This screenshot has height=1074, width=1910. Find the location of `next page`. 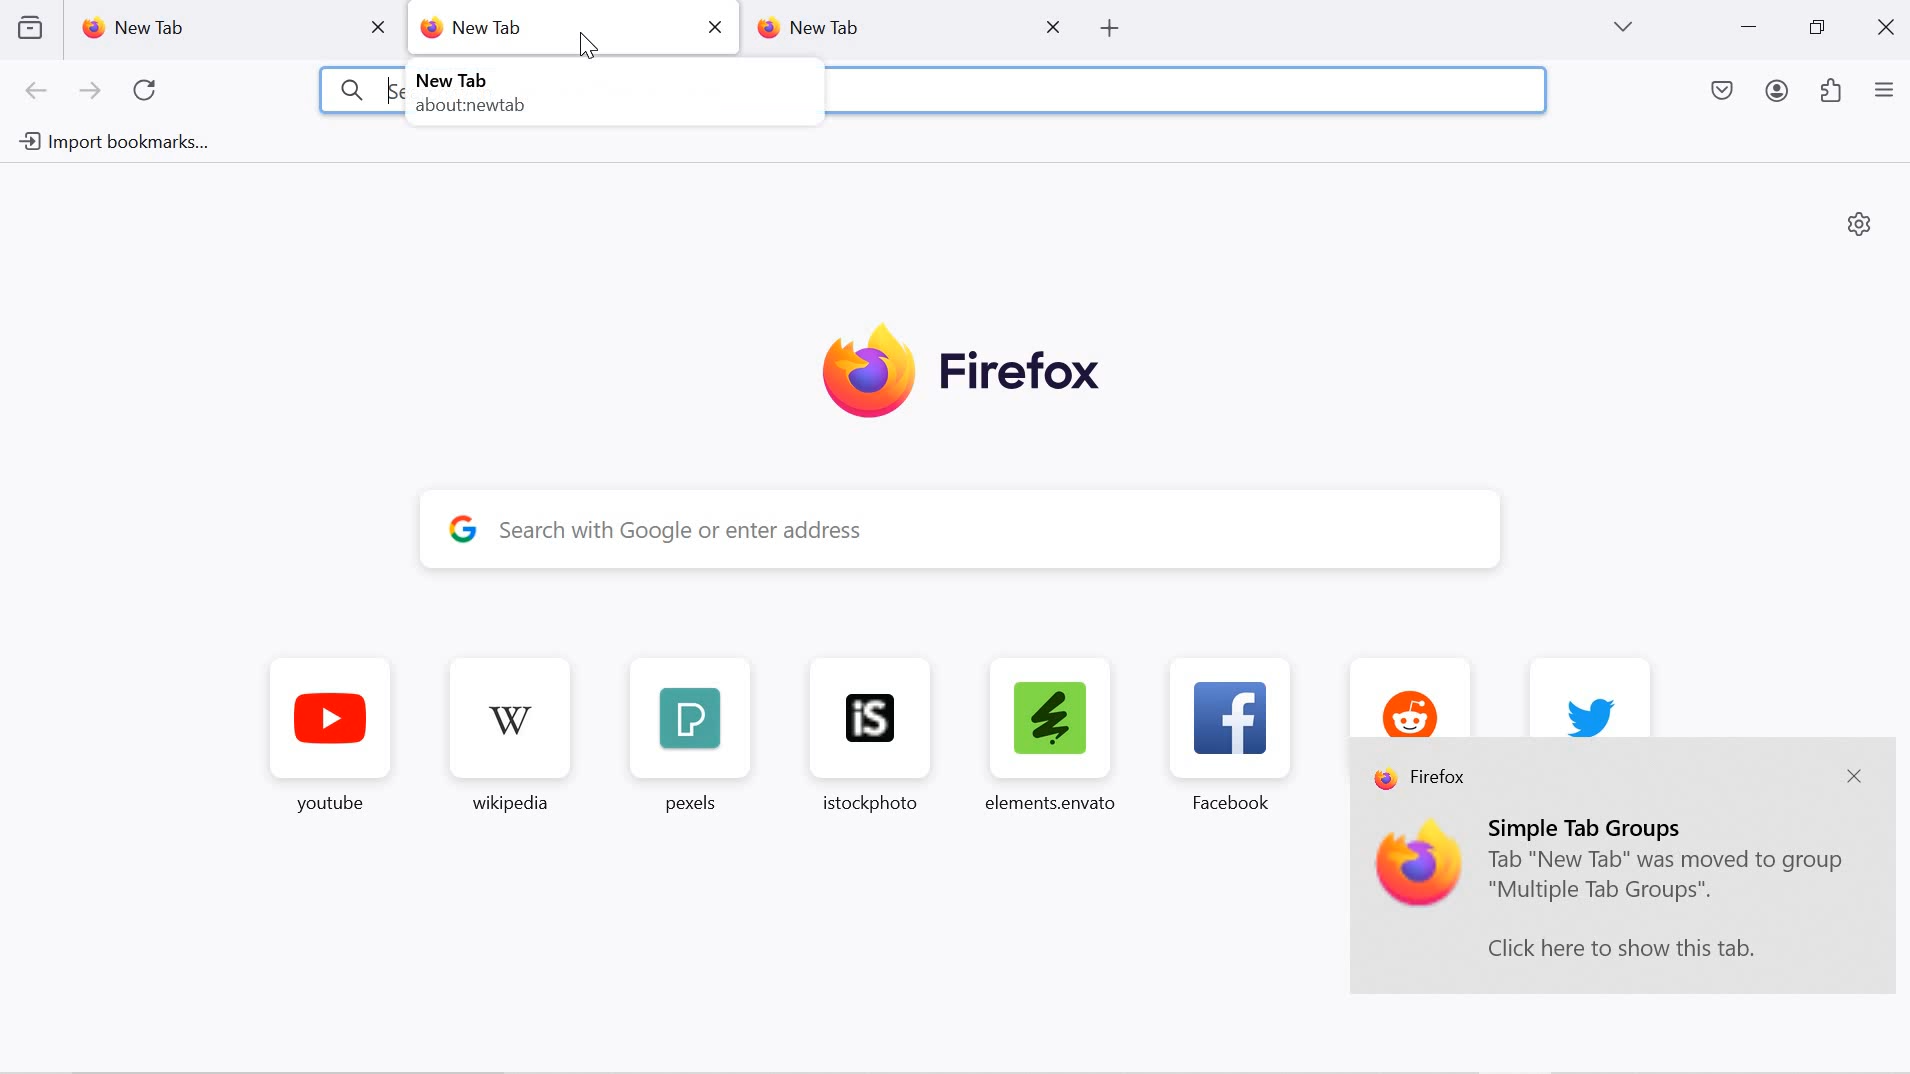

next page is located at coordinates (90, 92).